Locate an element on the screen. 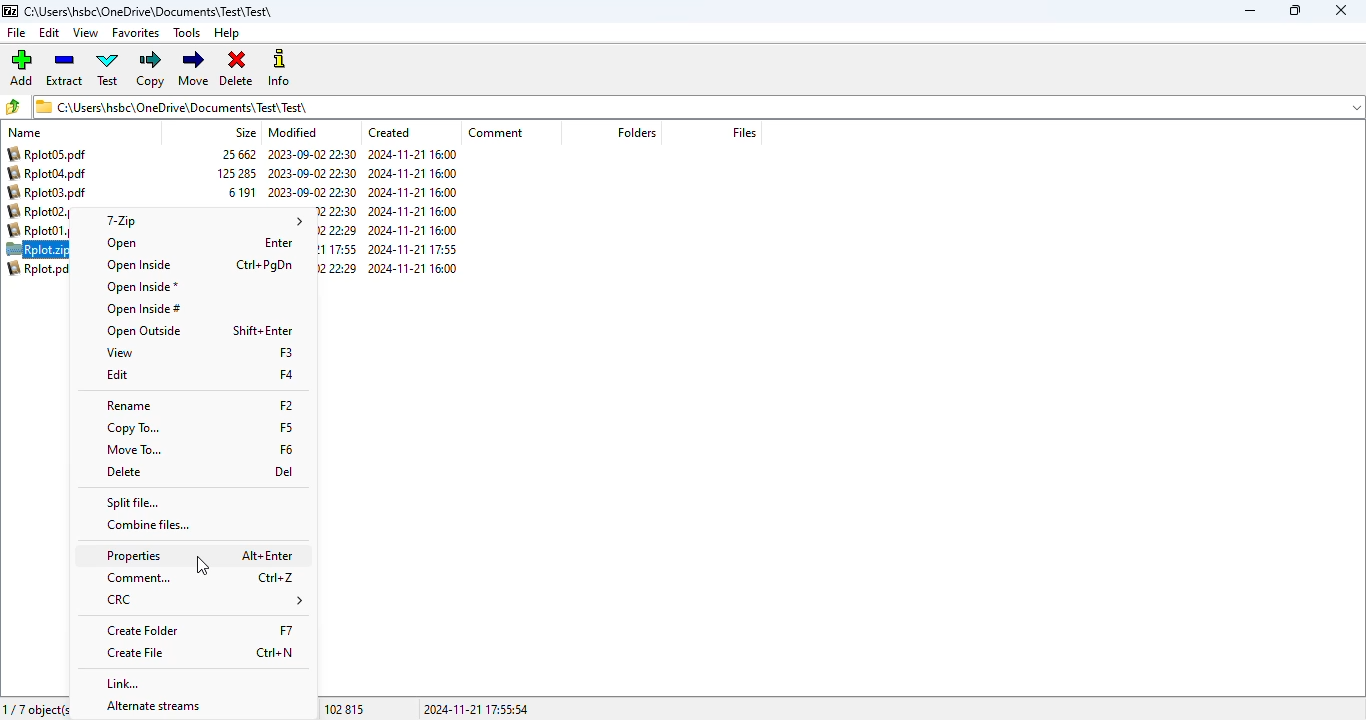 The height and width of the screenshot is (720, 1366). F4 is located at coordinates (287, 375).